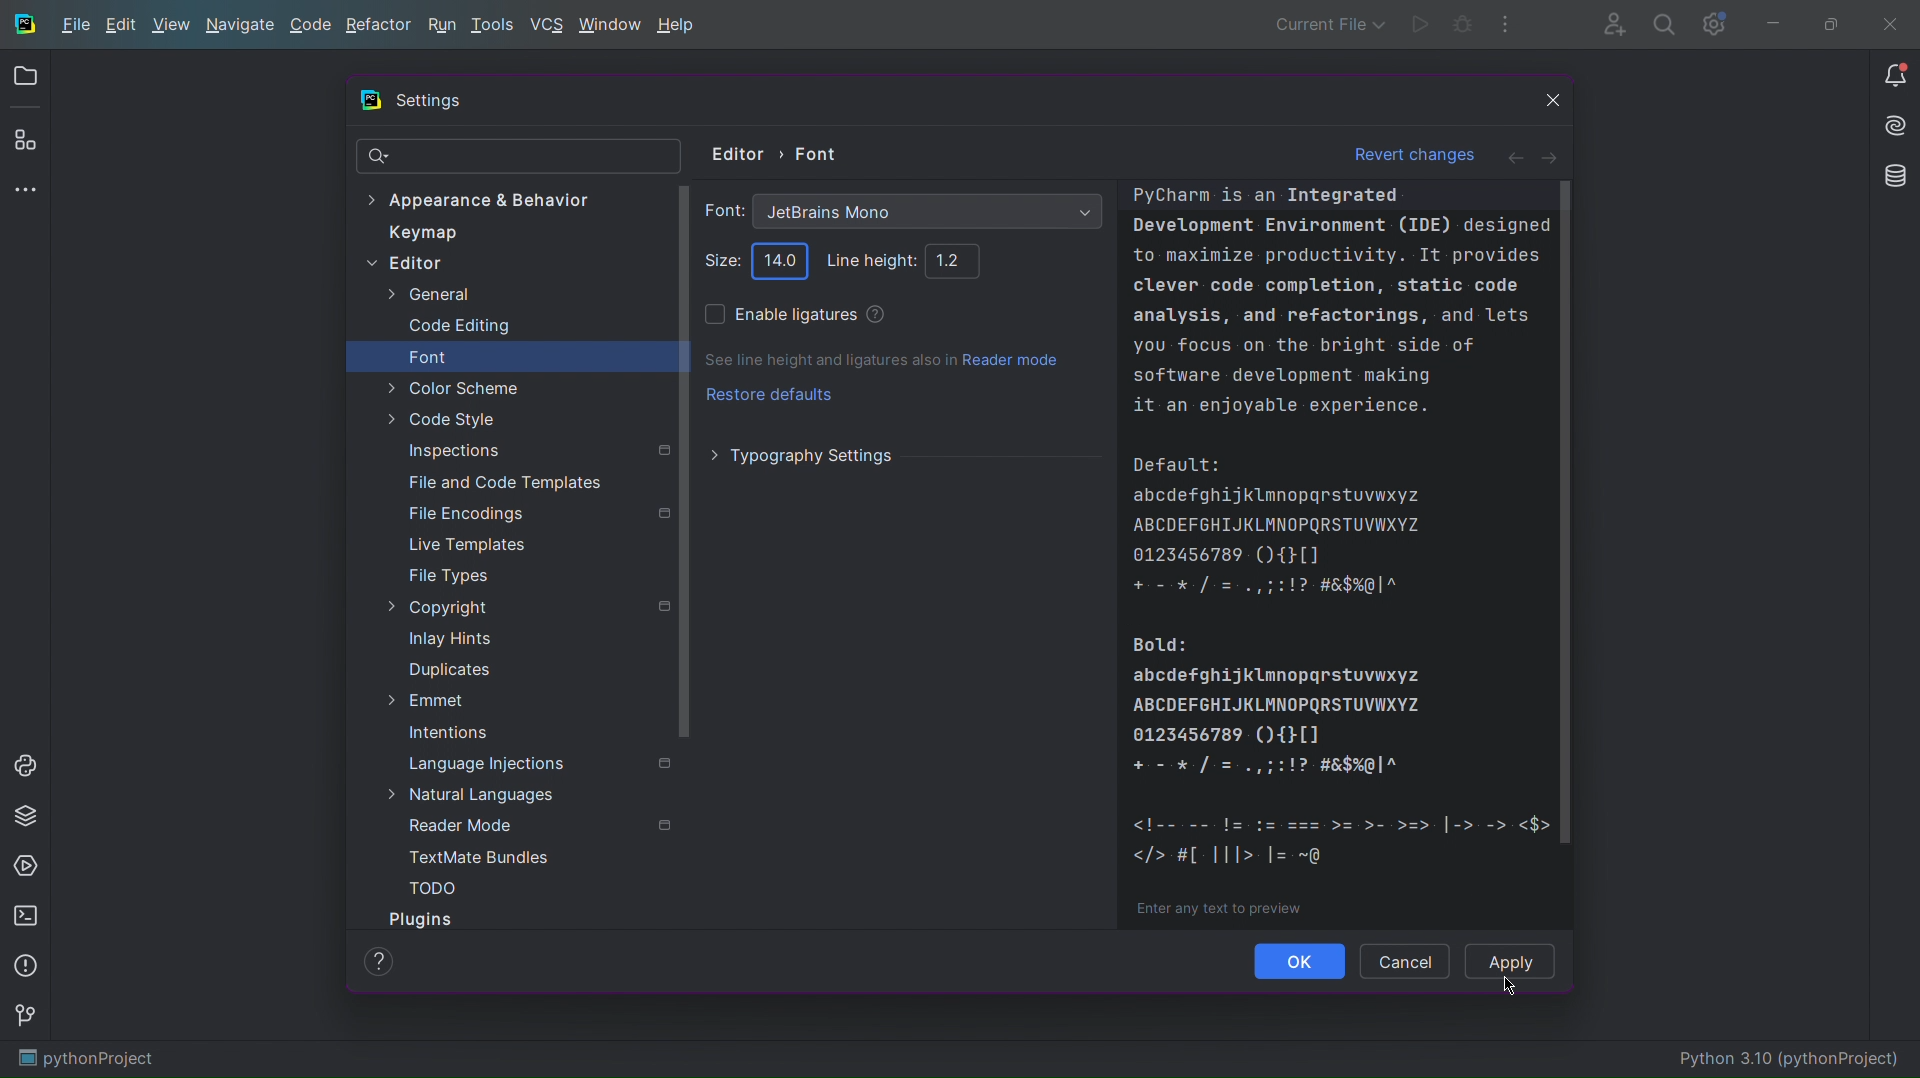 The height and width of the screenshot is (1078, 1920). I want to click on Code Style, so click(443, 417).